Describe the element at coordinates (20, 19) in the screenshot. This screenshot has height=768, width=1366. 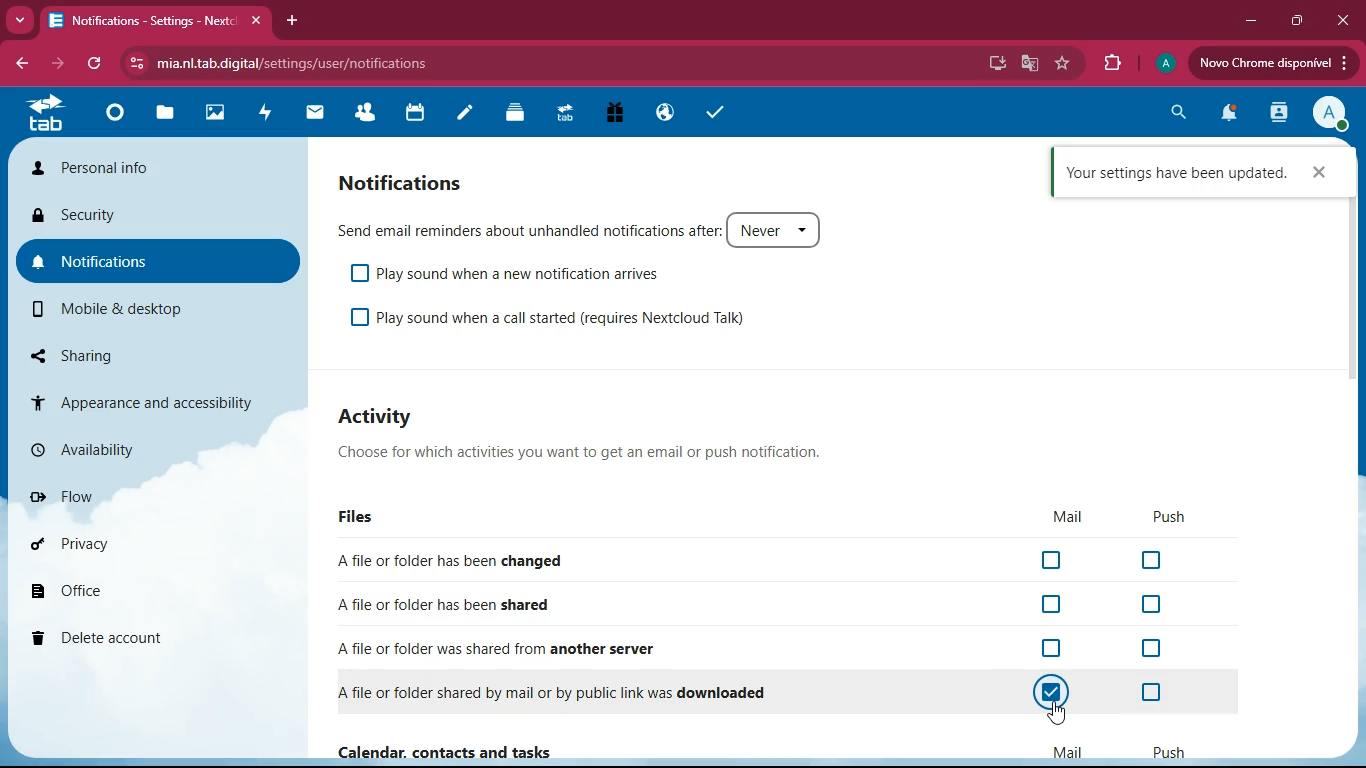
I see `more` at that location.